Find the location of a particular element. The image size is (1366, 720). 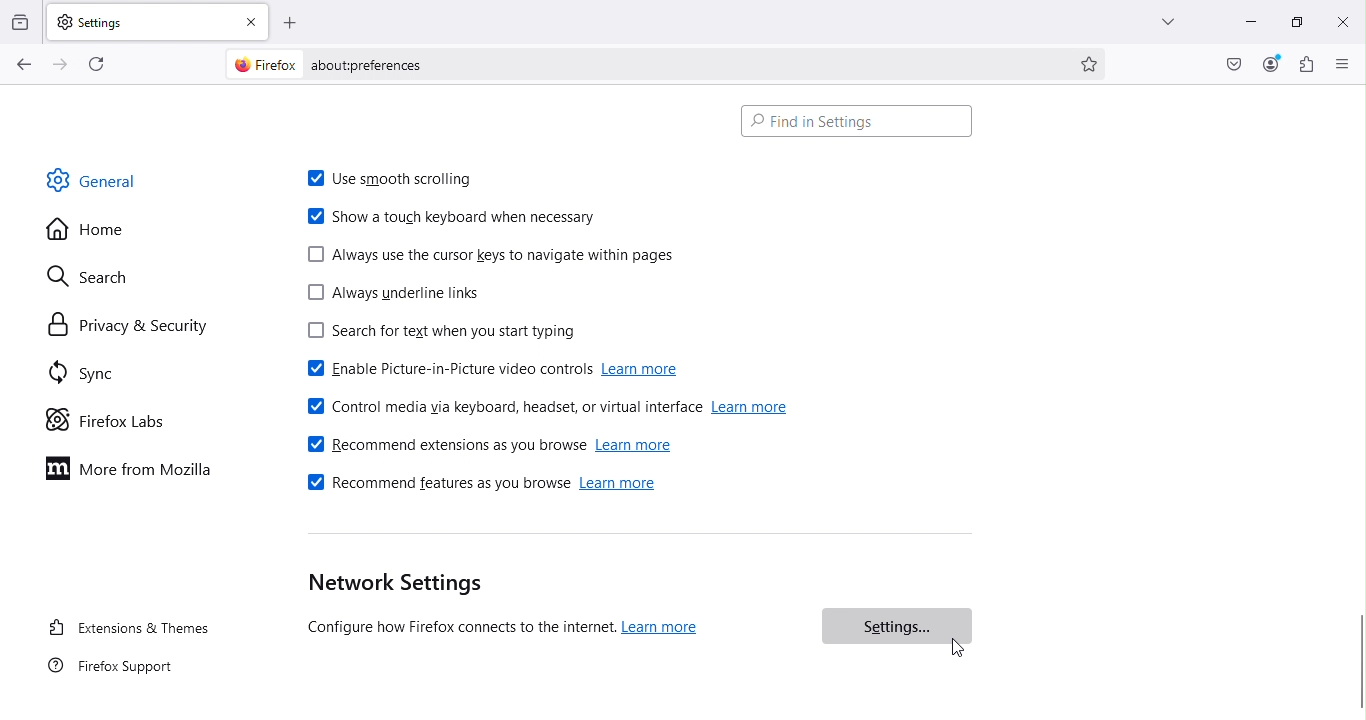

Extensions is located at coordinates (1304, 65).